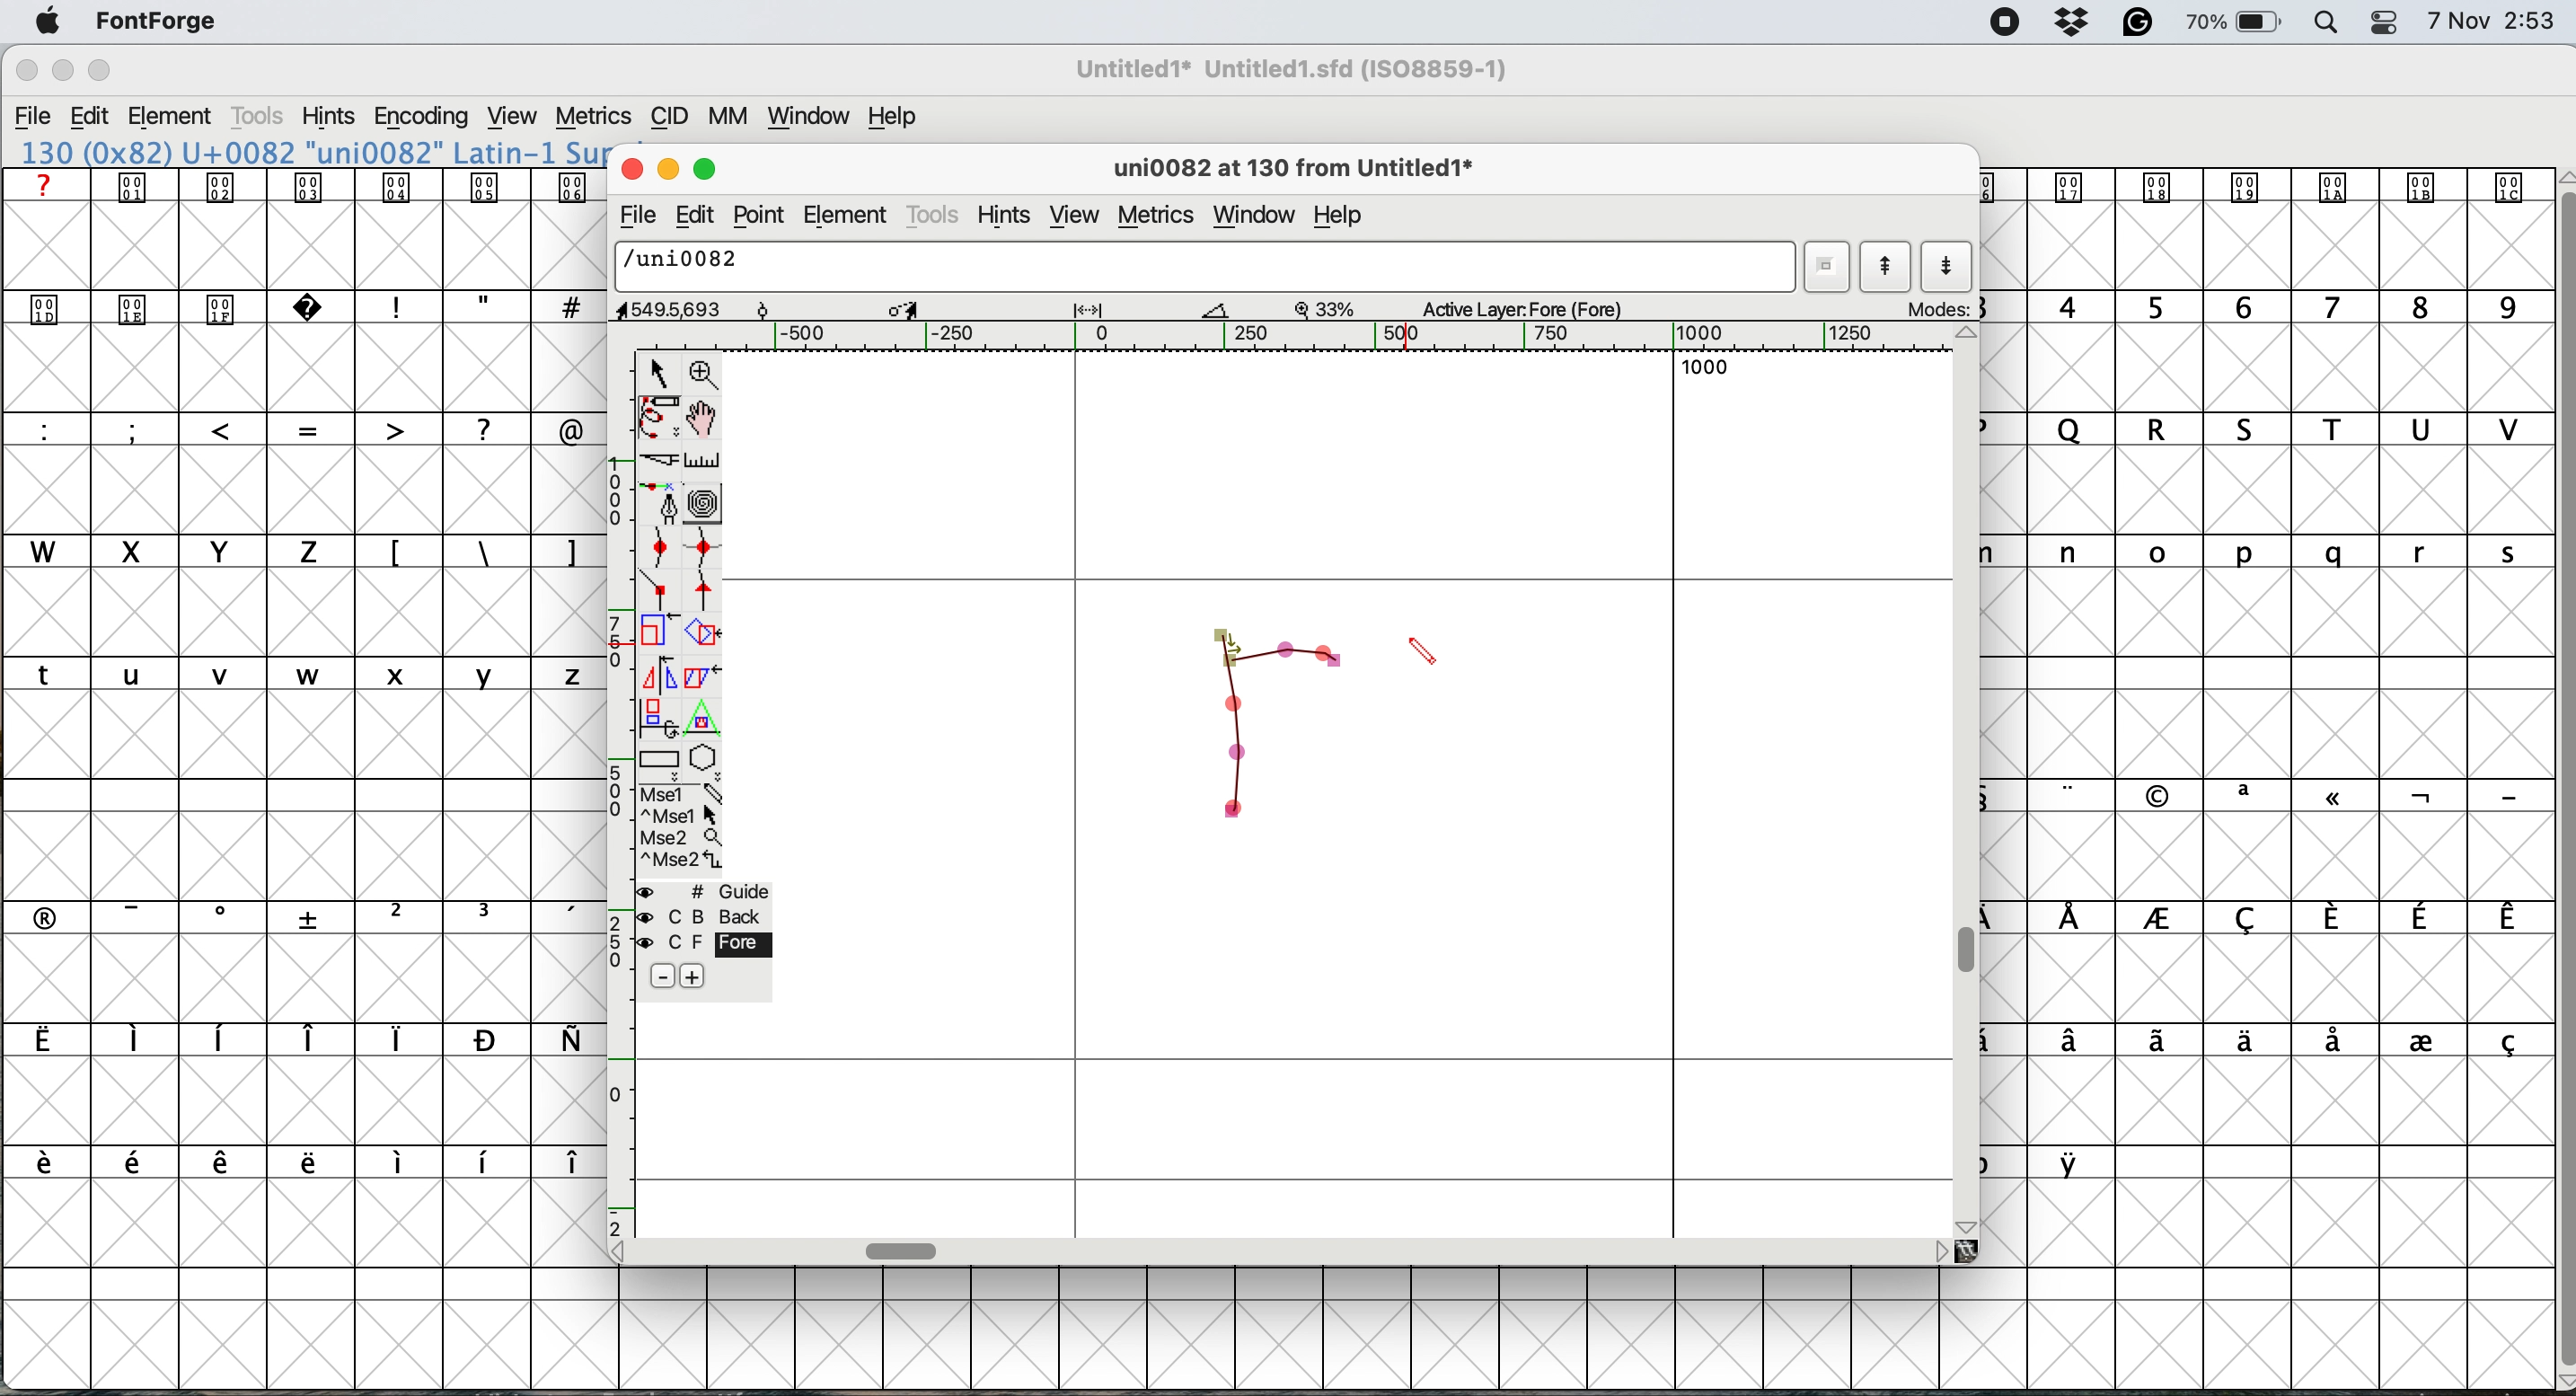 The height and width of the screenshot is (1396, 2576). Describe the element at coordinates (597, 113) in the screenshot. I see `metrics` at that location.